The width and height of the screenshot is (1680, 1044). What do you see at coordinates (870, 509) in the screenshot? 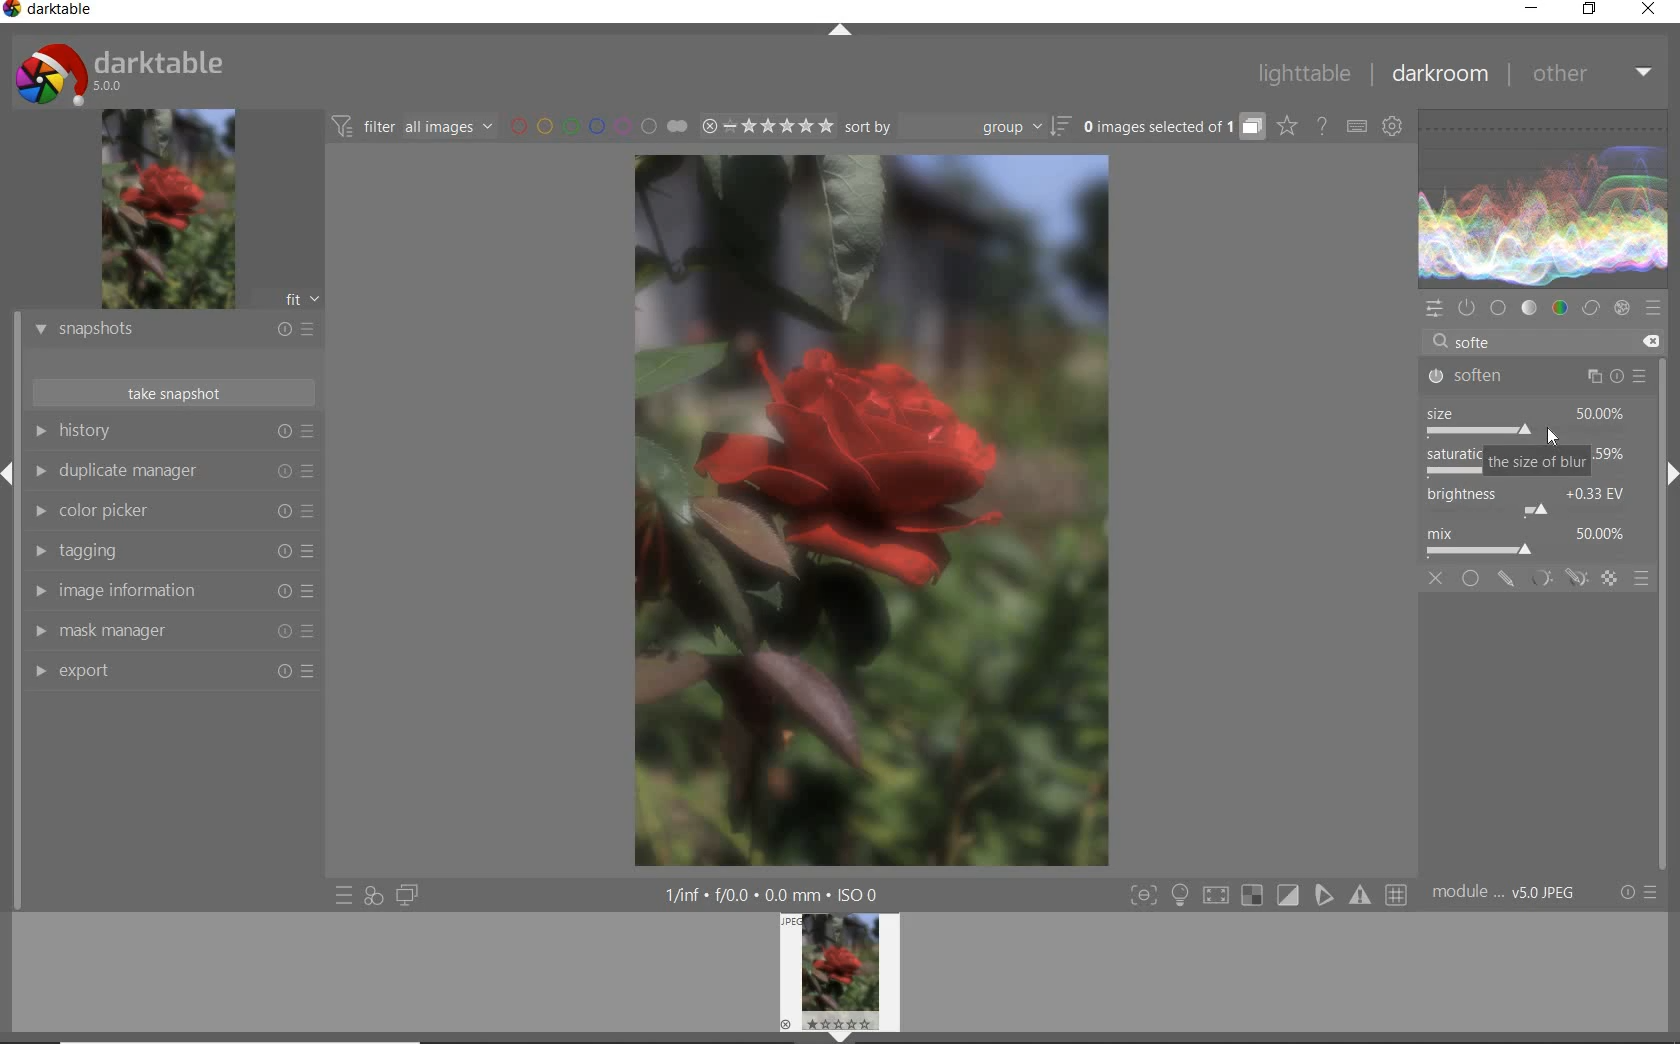
I see `selected image` at bounding box center [870, 509].